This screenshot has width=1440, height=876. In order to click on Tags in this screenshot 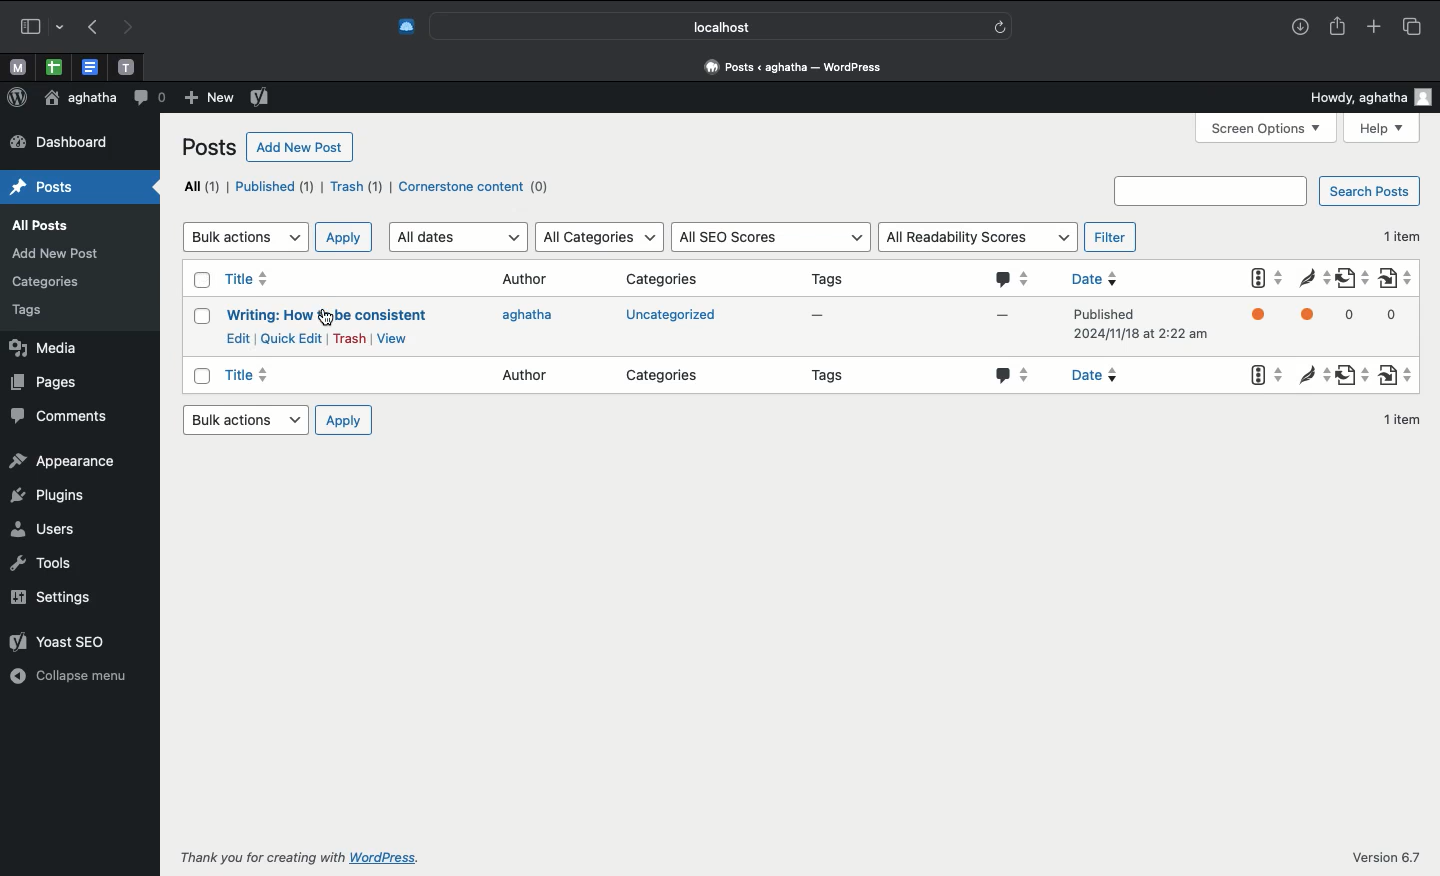, I will do `click(834, 277)`.